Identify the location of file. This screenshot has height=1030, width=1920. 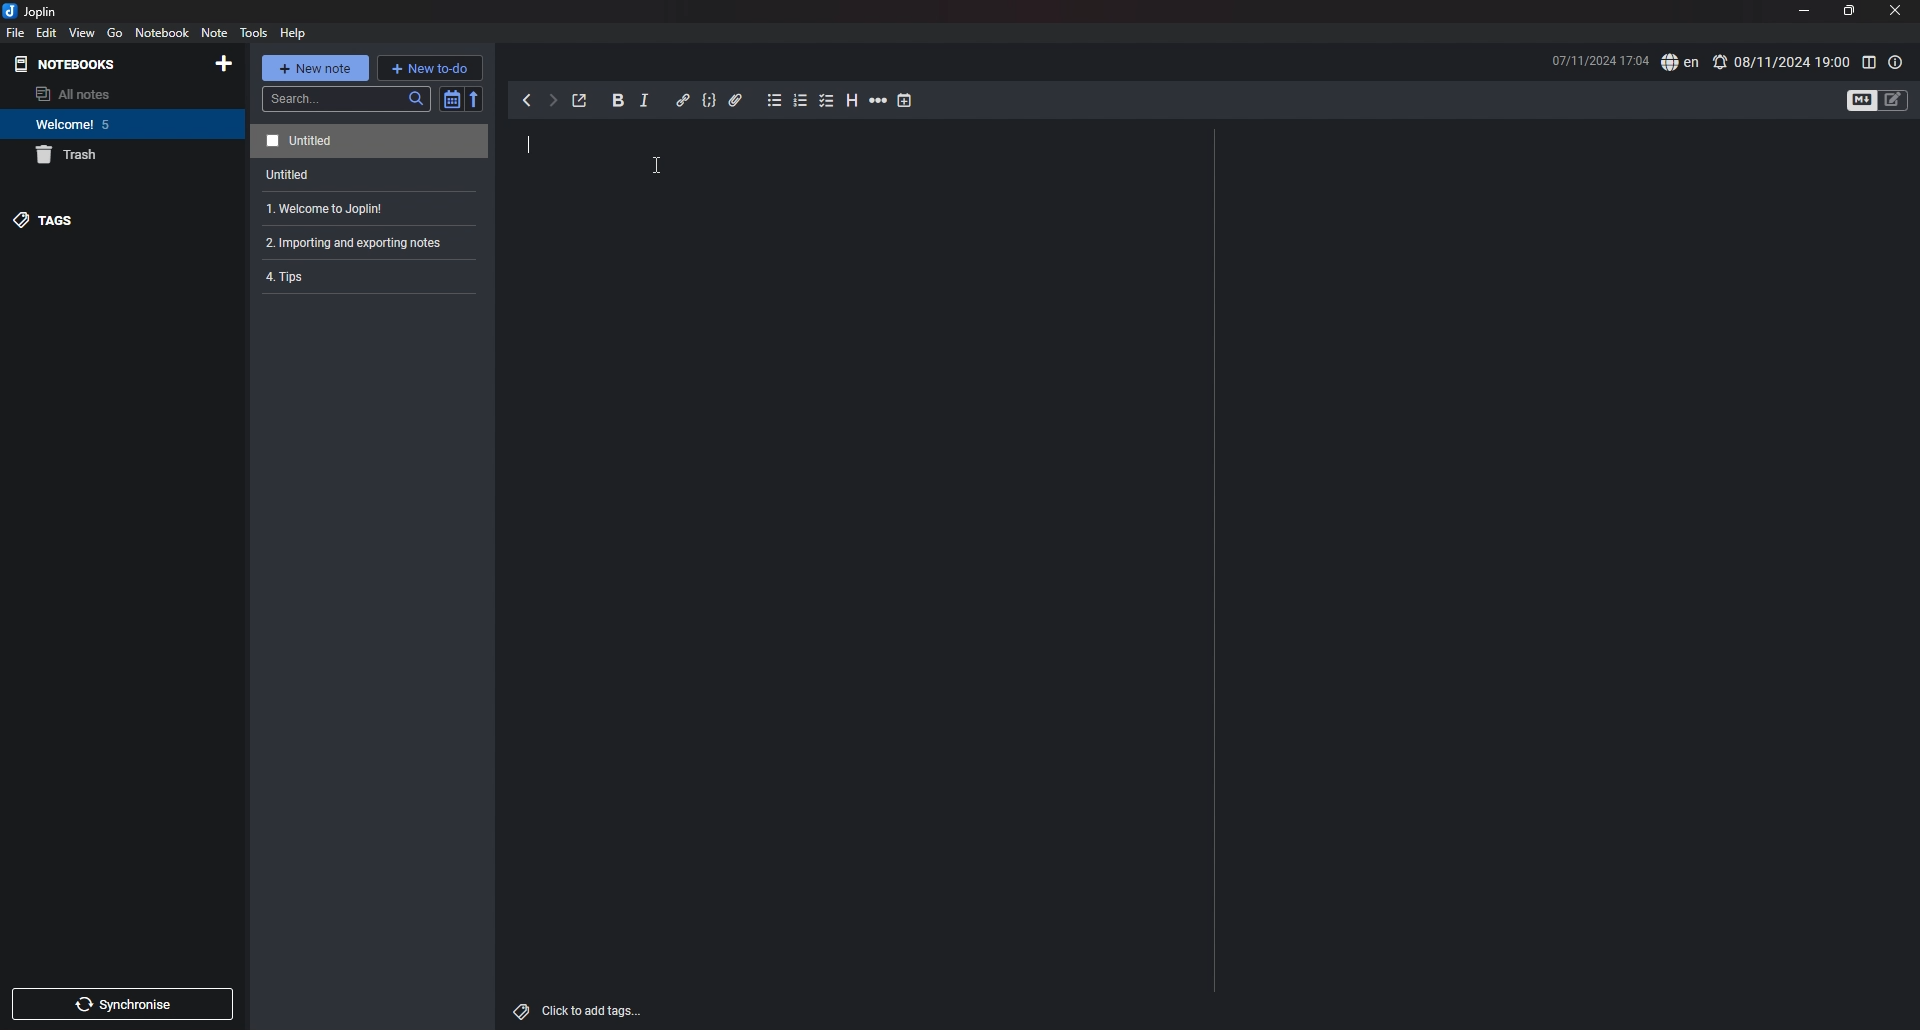
(15, 33).